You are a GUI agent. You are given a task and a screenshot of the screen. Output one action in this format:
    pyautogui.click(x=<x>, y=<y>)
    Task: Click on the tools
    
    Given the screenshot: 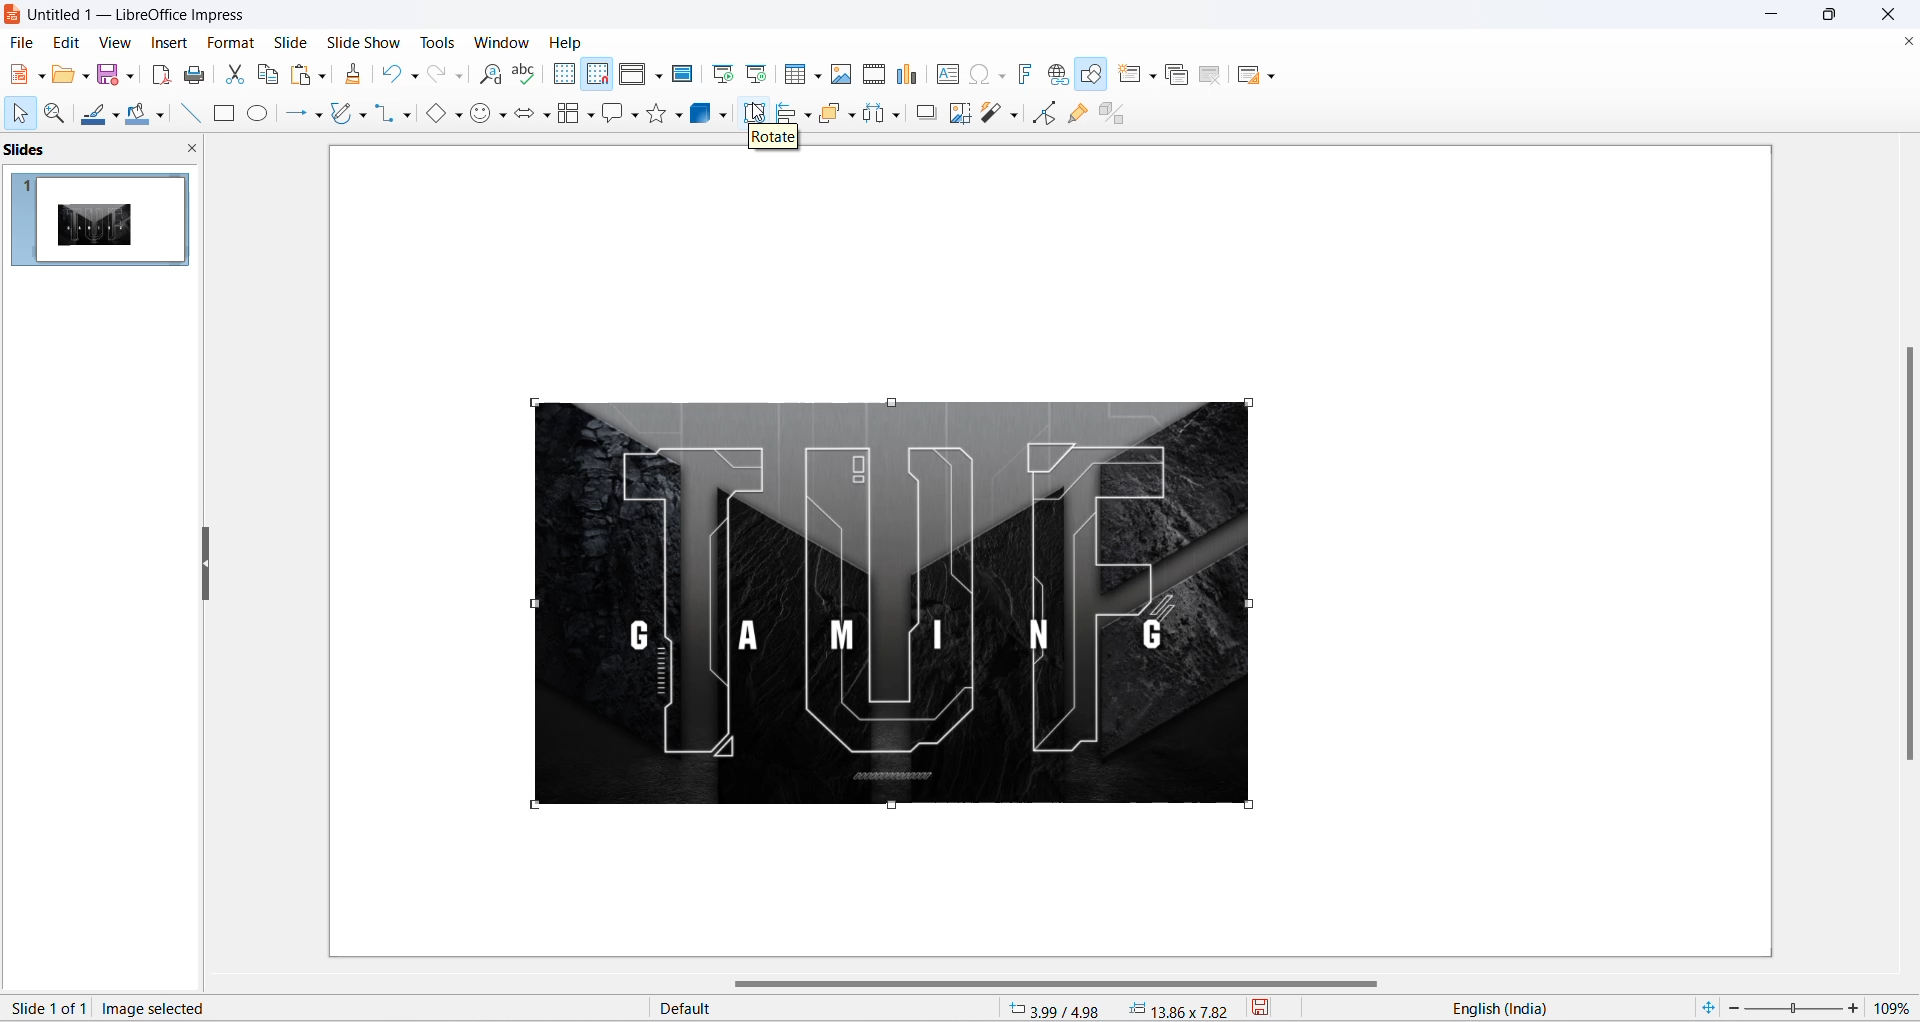 What is the action you would take?
    pyautogui.click(x=445, y=42)
    